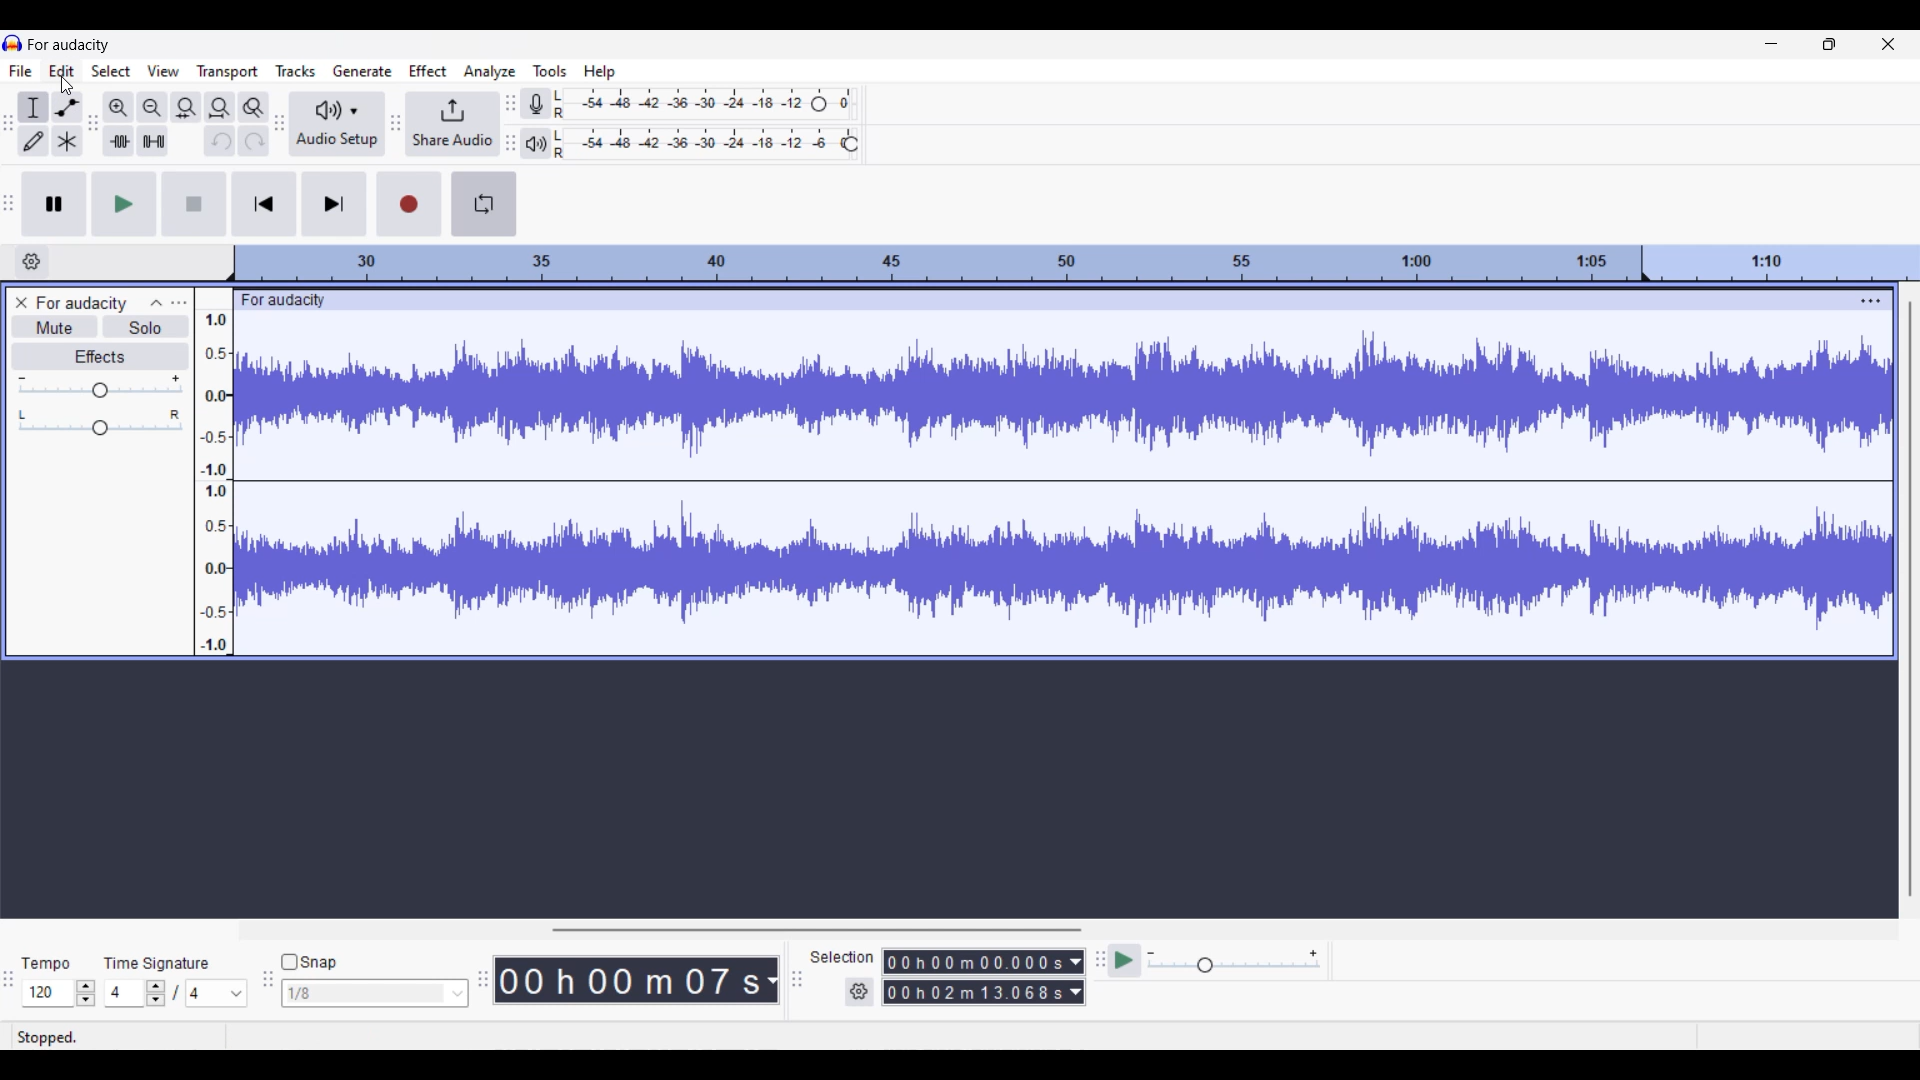 The image size is (1920, 1080). What do you see at coordinates (186, 108) in the screenshot?
I see `Fit selection to width` at bounding box center [186, 108].